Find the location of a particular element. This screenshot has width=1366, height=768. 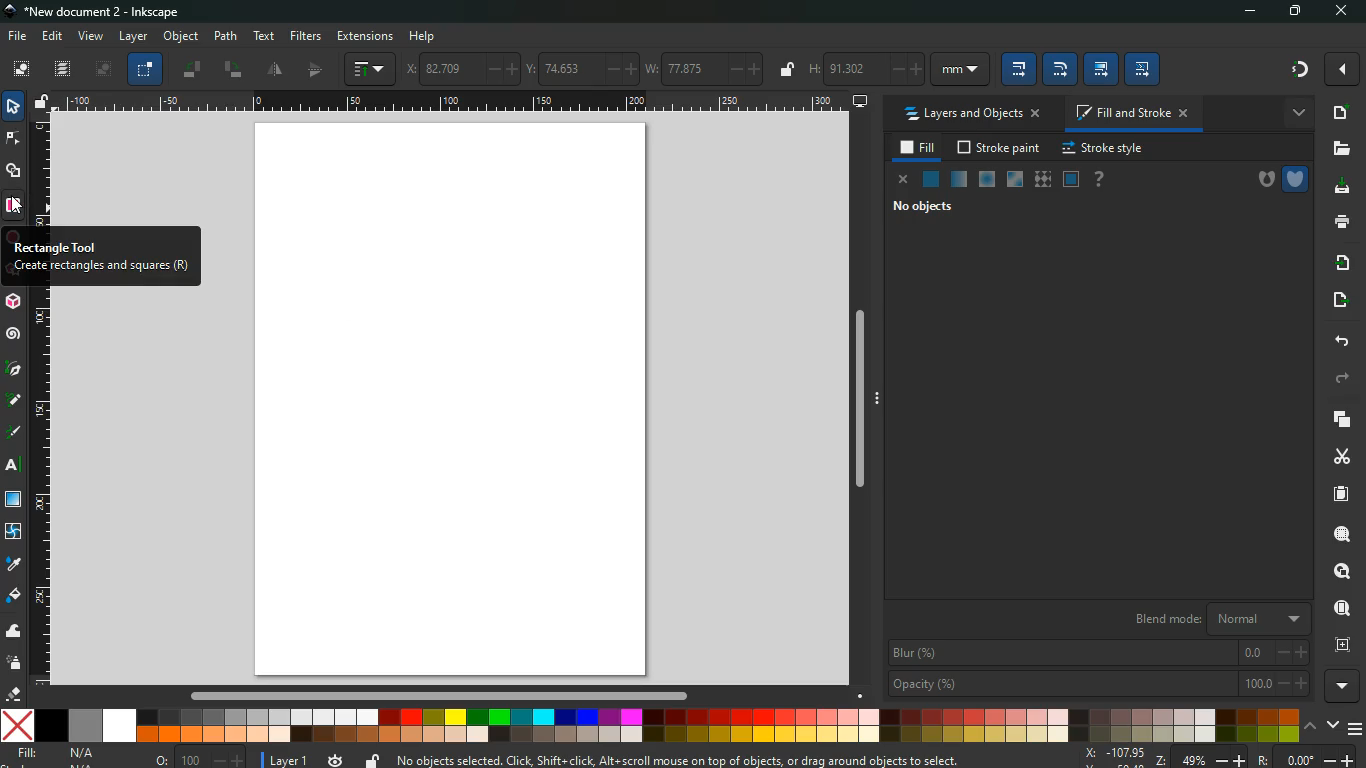

3d tool is located at coordinates (14, 303).